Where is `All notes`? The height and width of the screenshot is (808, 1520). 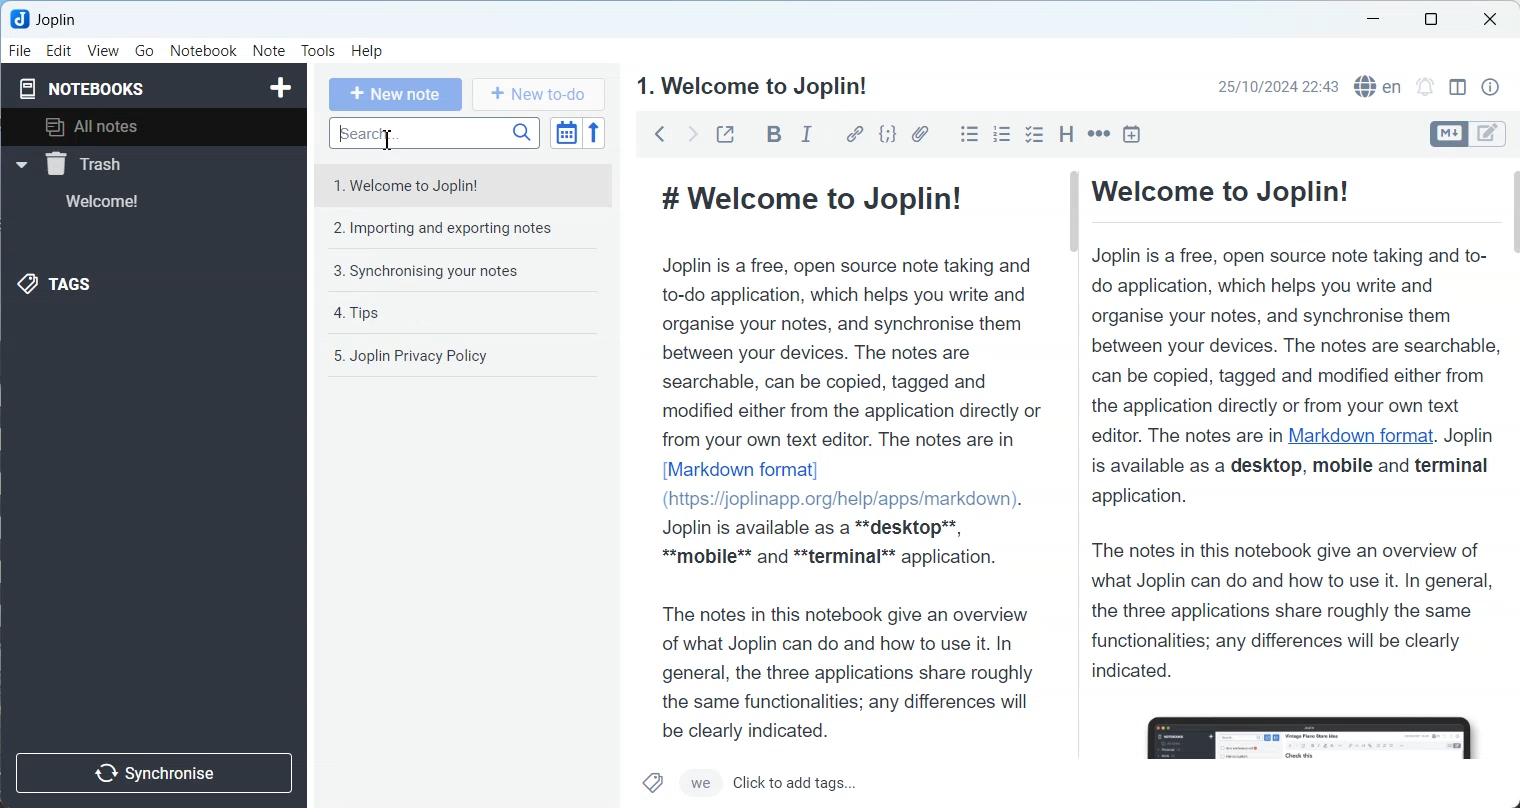
All notes is located at coordinates (161, 128).